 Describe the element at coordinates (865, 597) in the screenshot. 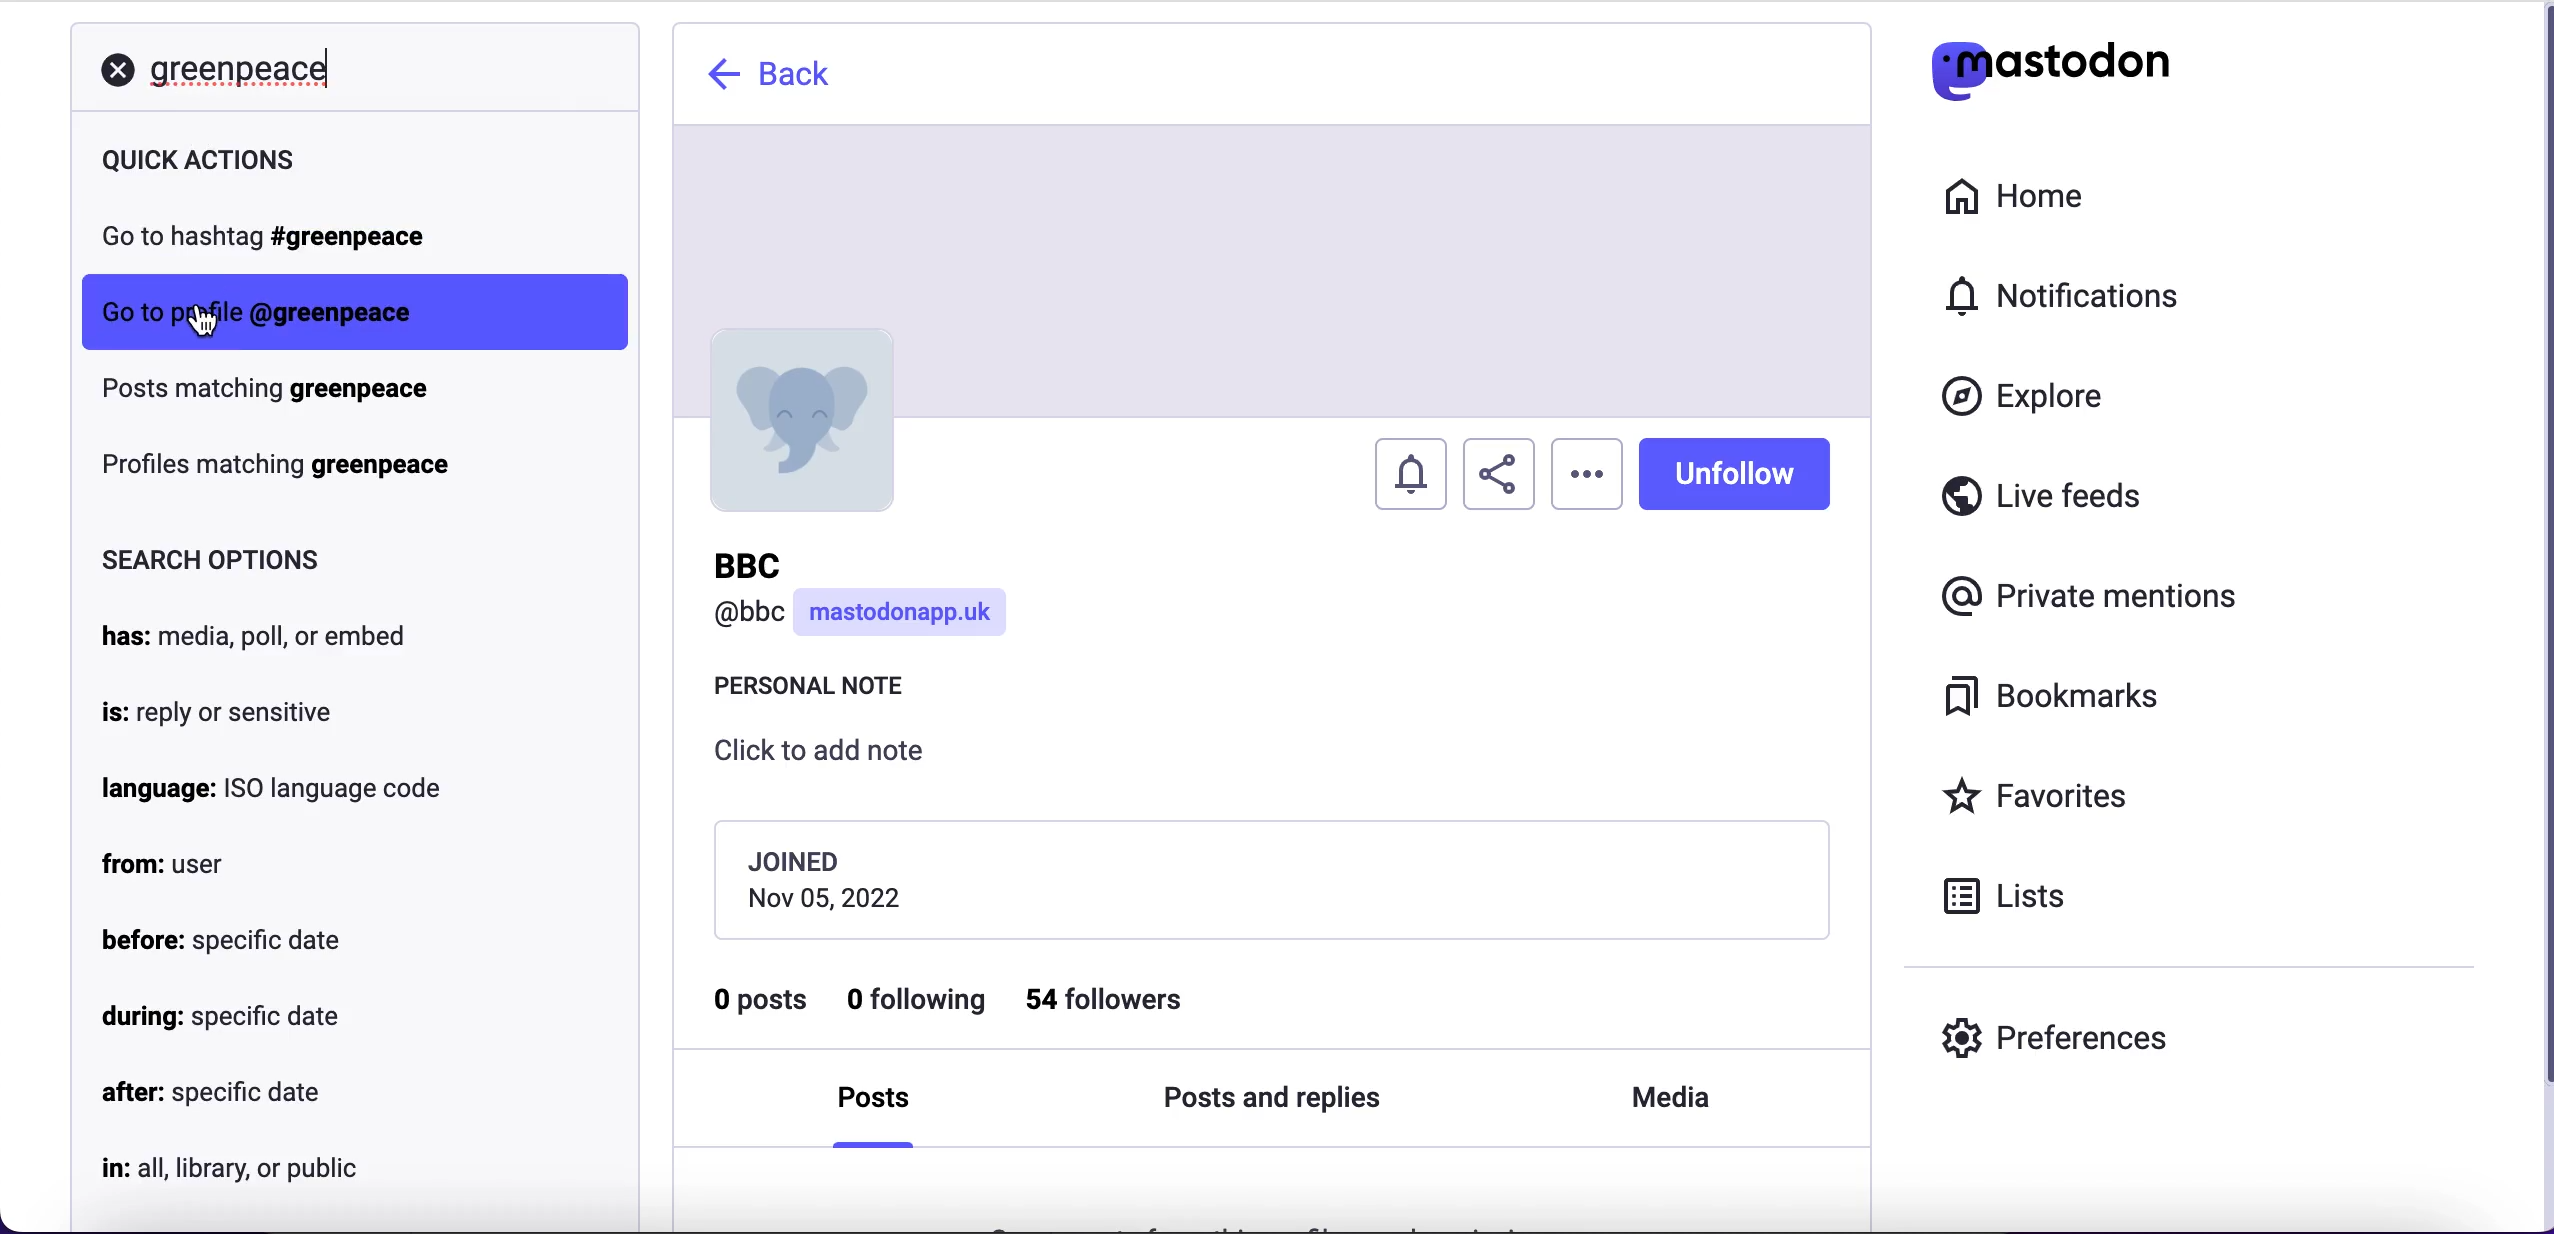

I see `user name` at that location.